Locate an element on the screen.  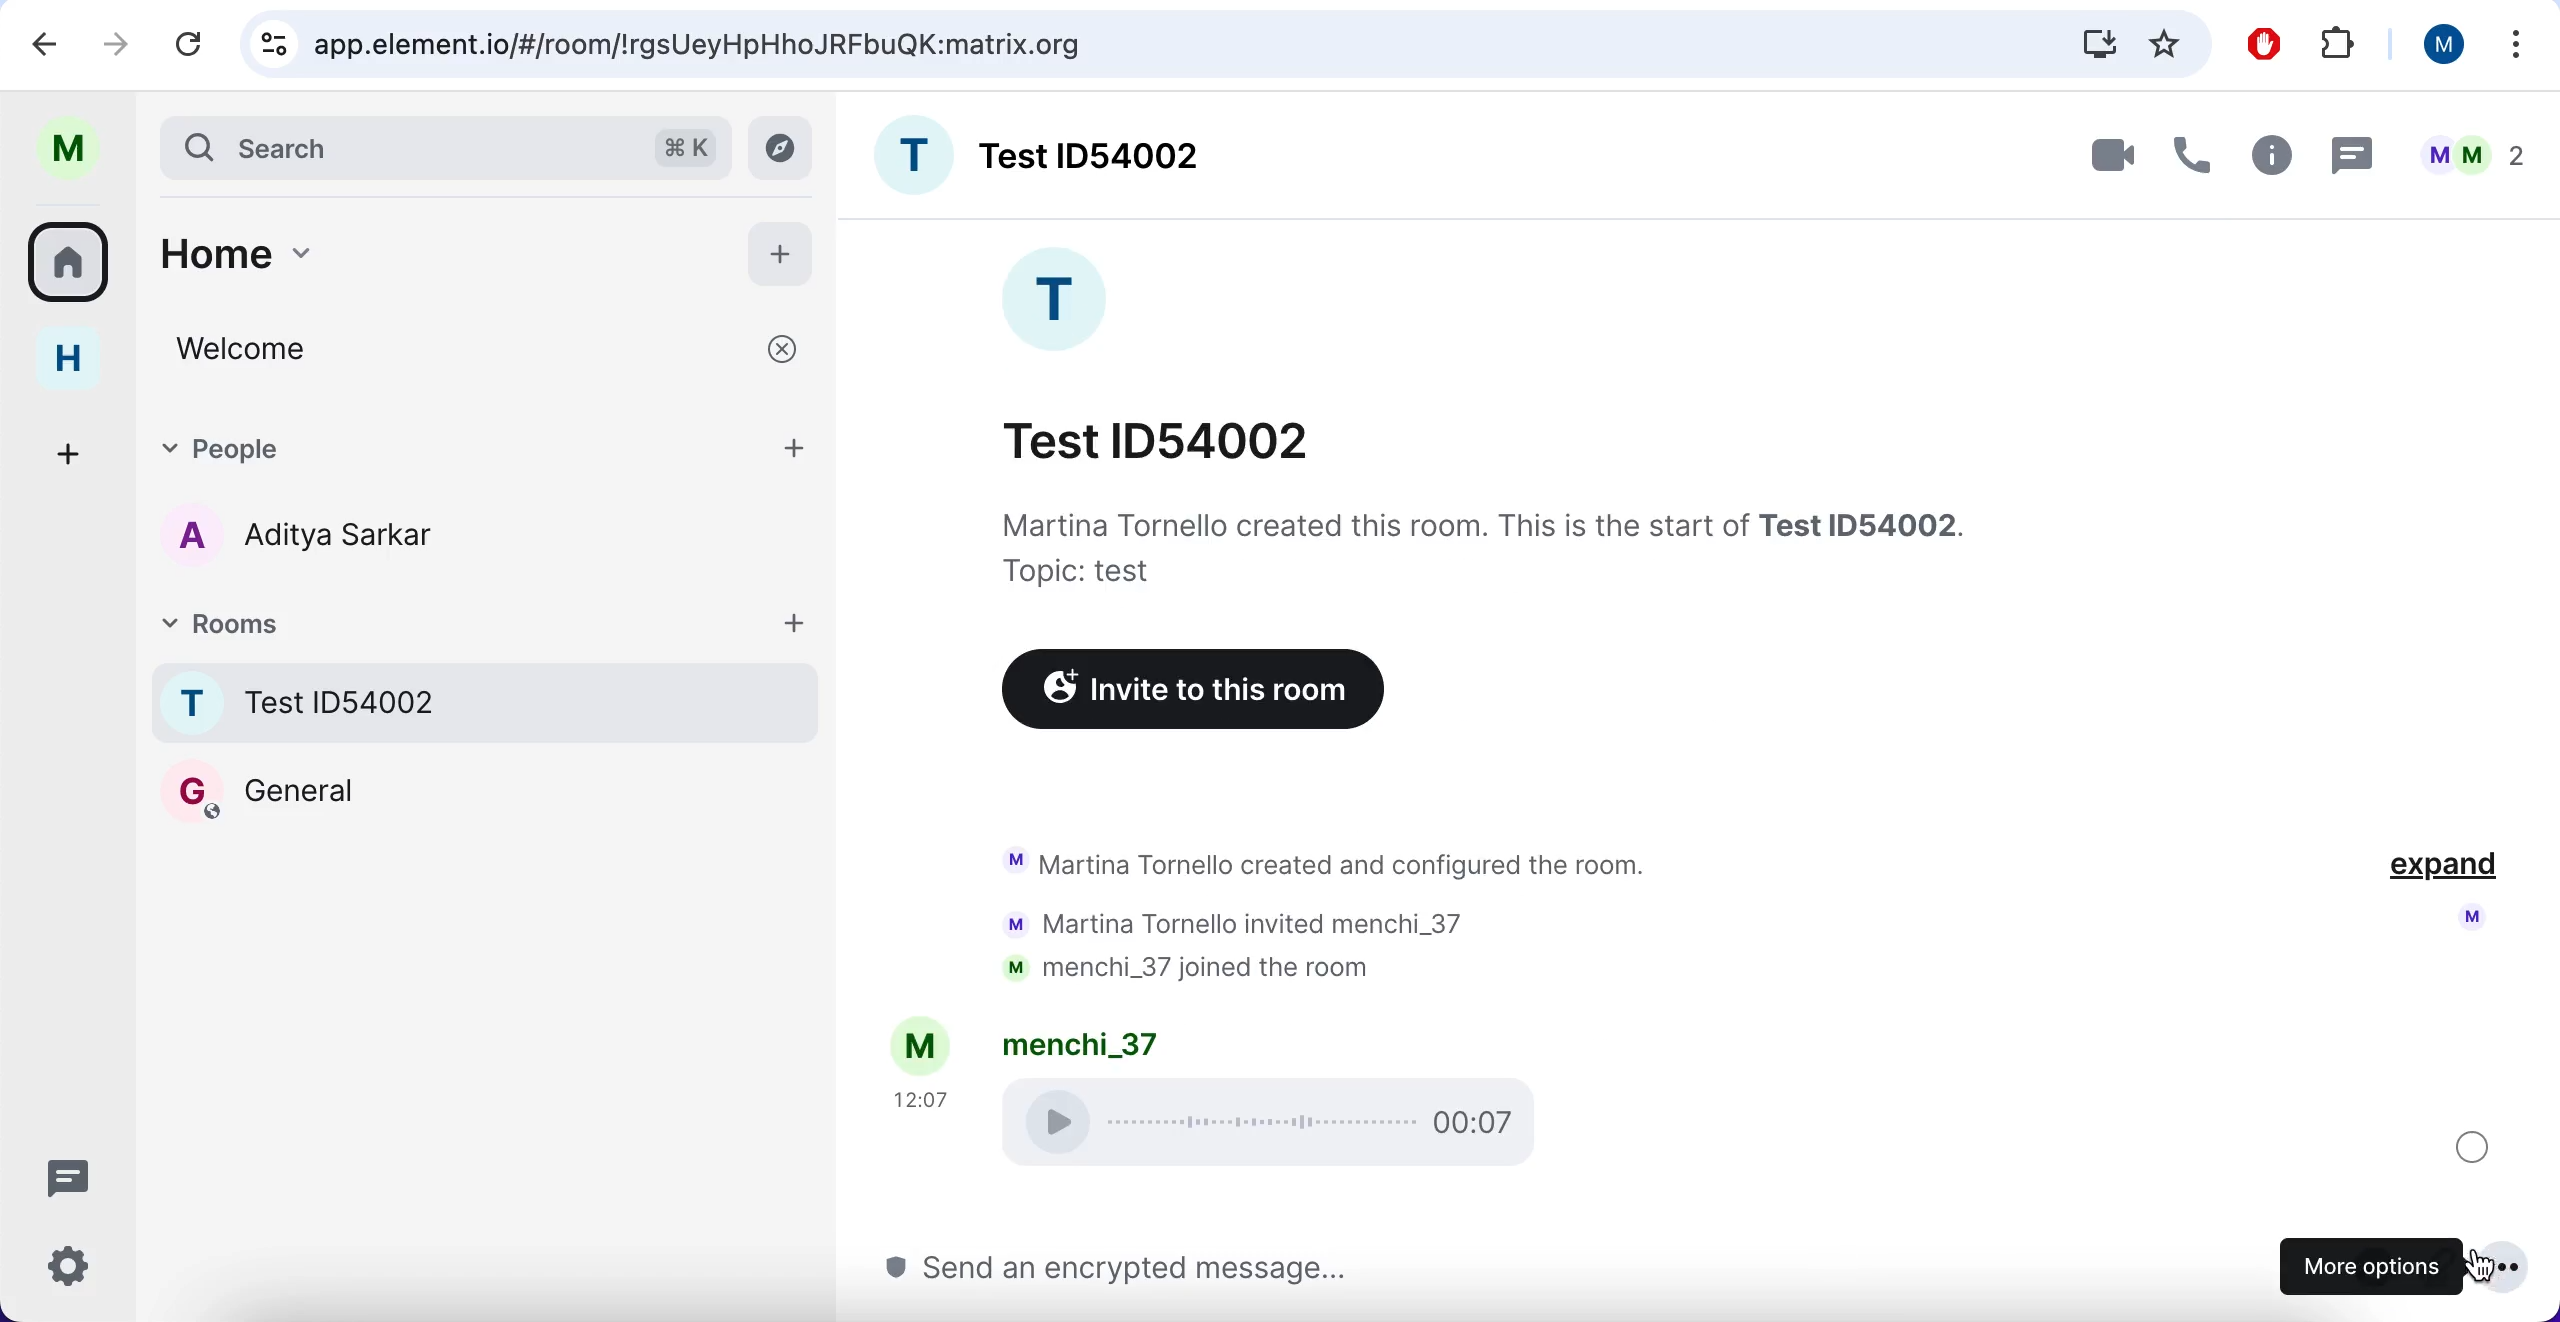
profile picture is located at coordinates (912, 155).